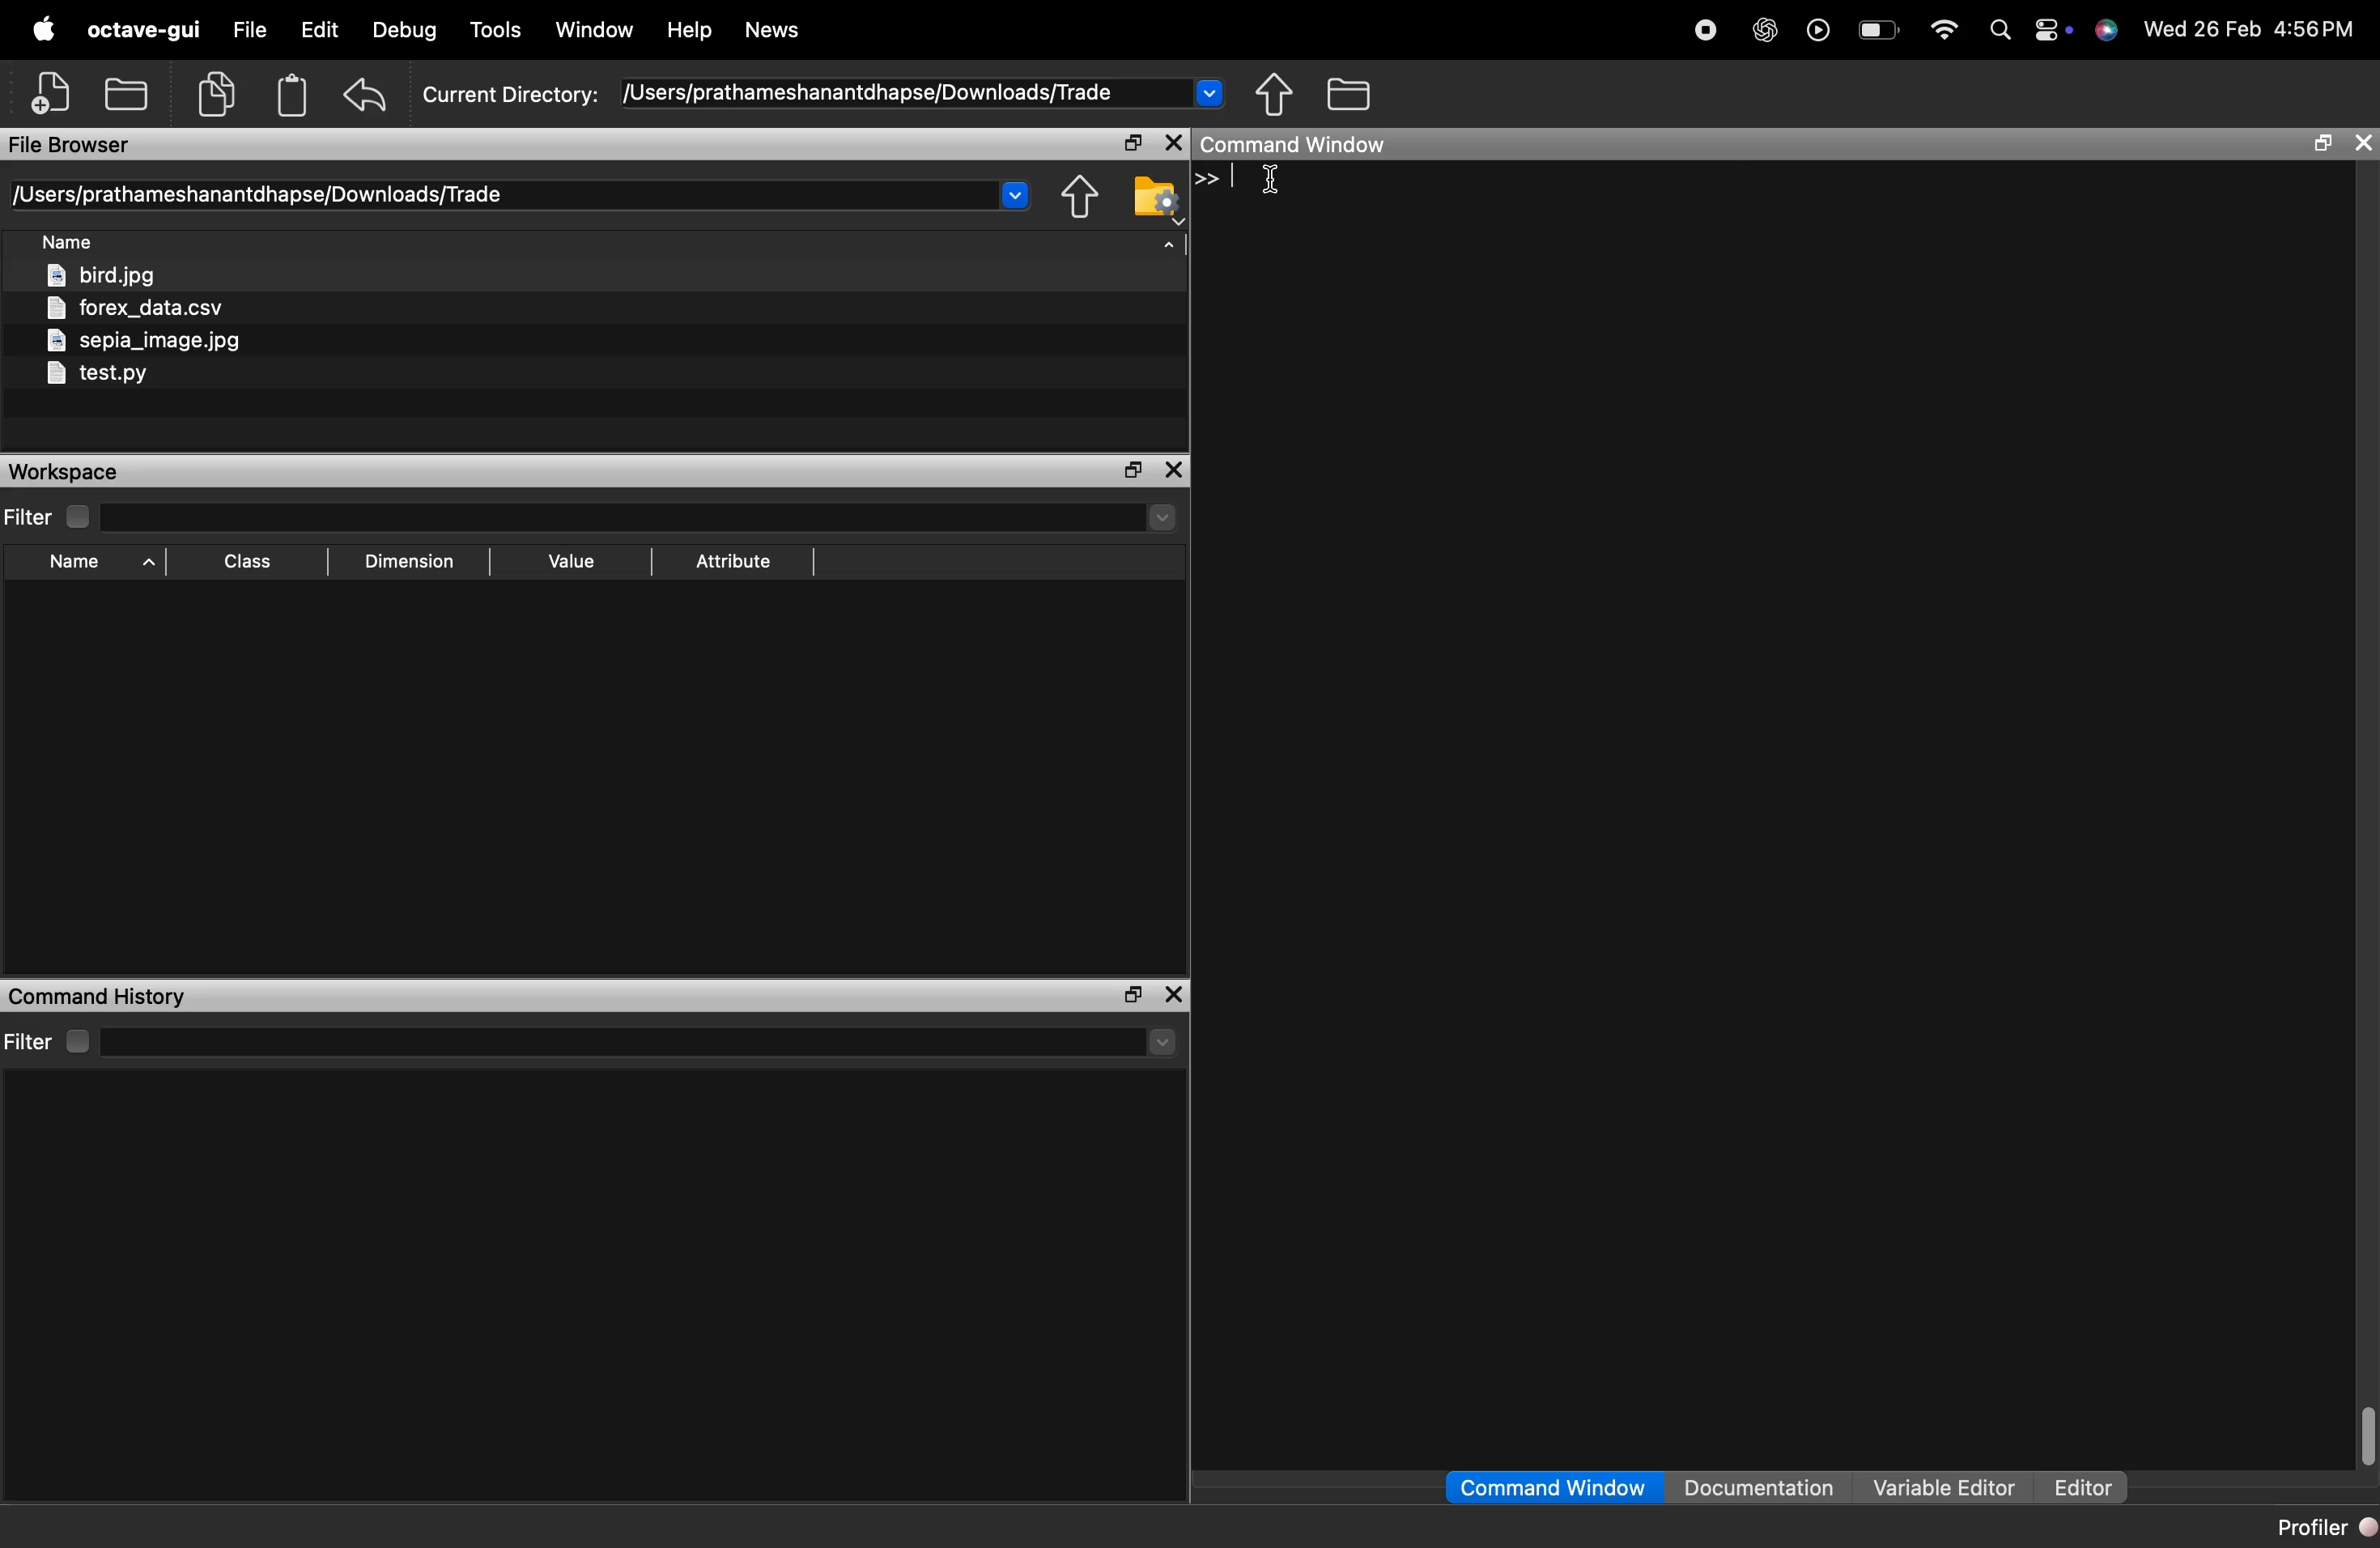 This screenshot has height=1548, width=2380. I want to click on Command History, so click(103, 994).